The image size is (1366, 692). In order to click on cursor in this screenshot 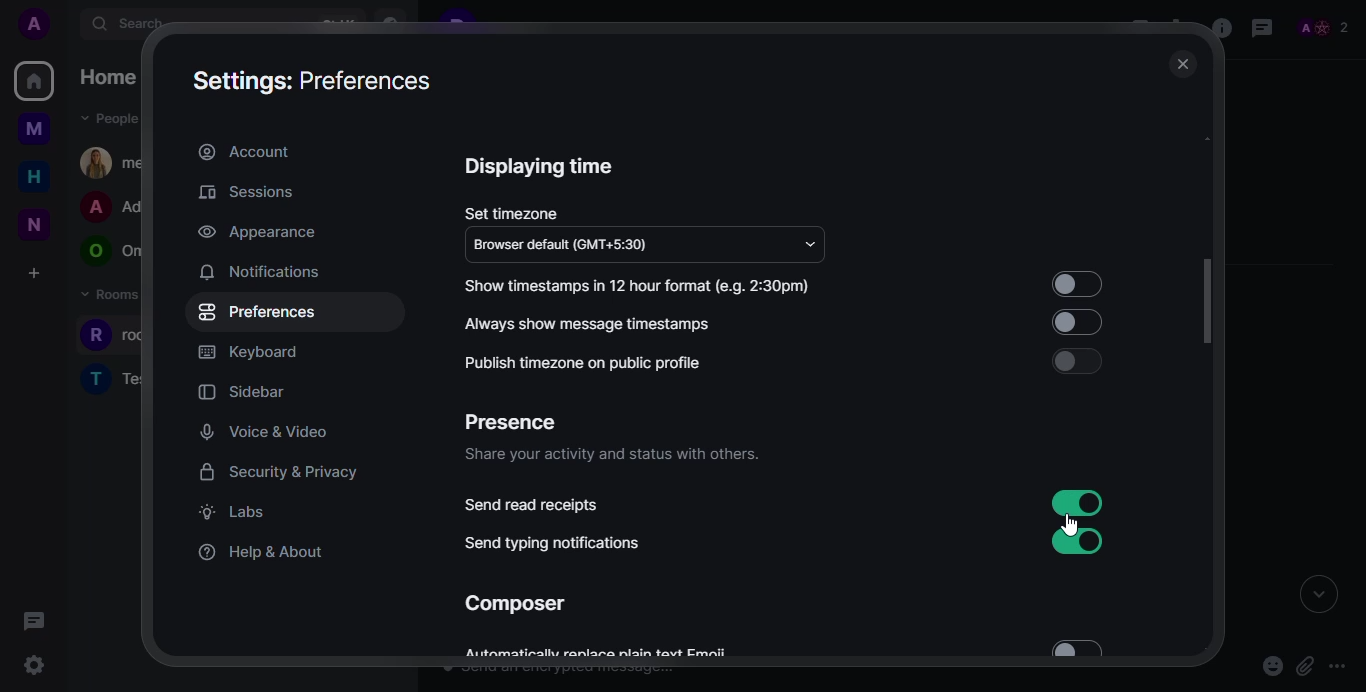, I will do `click(46, 670)`.